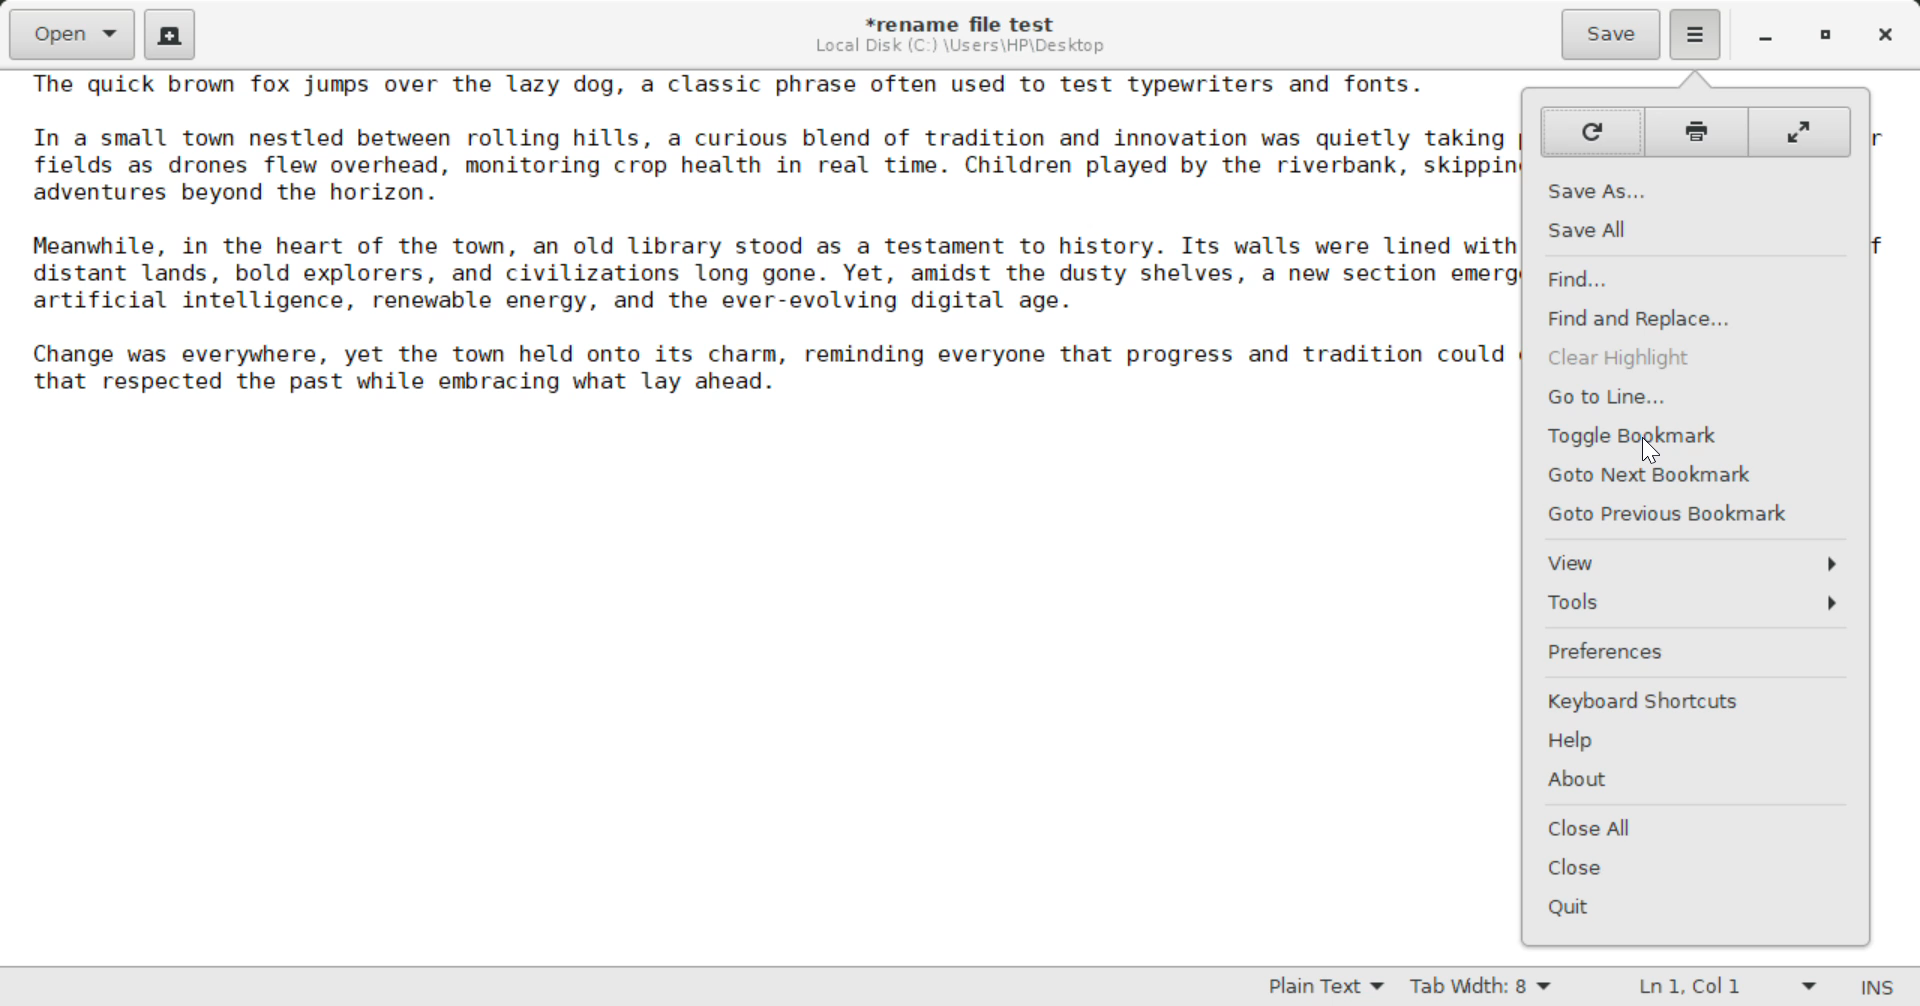 The image size is (1920, 1006). Describe the element at coordinates (1696, 701) in the screenshot. I see `Keyboard Shortcuts` at that location.